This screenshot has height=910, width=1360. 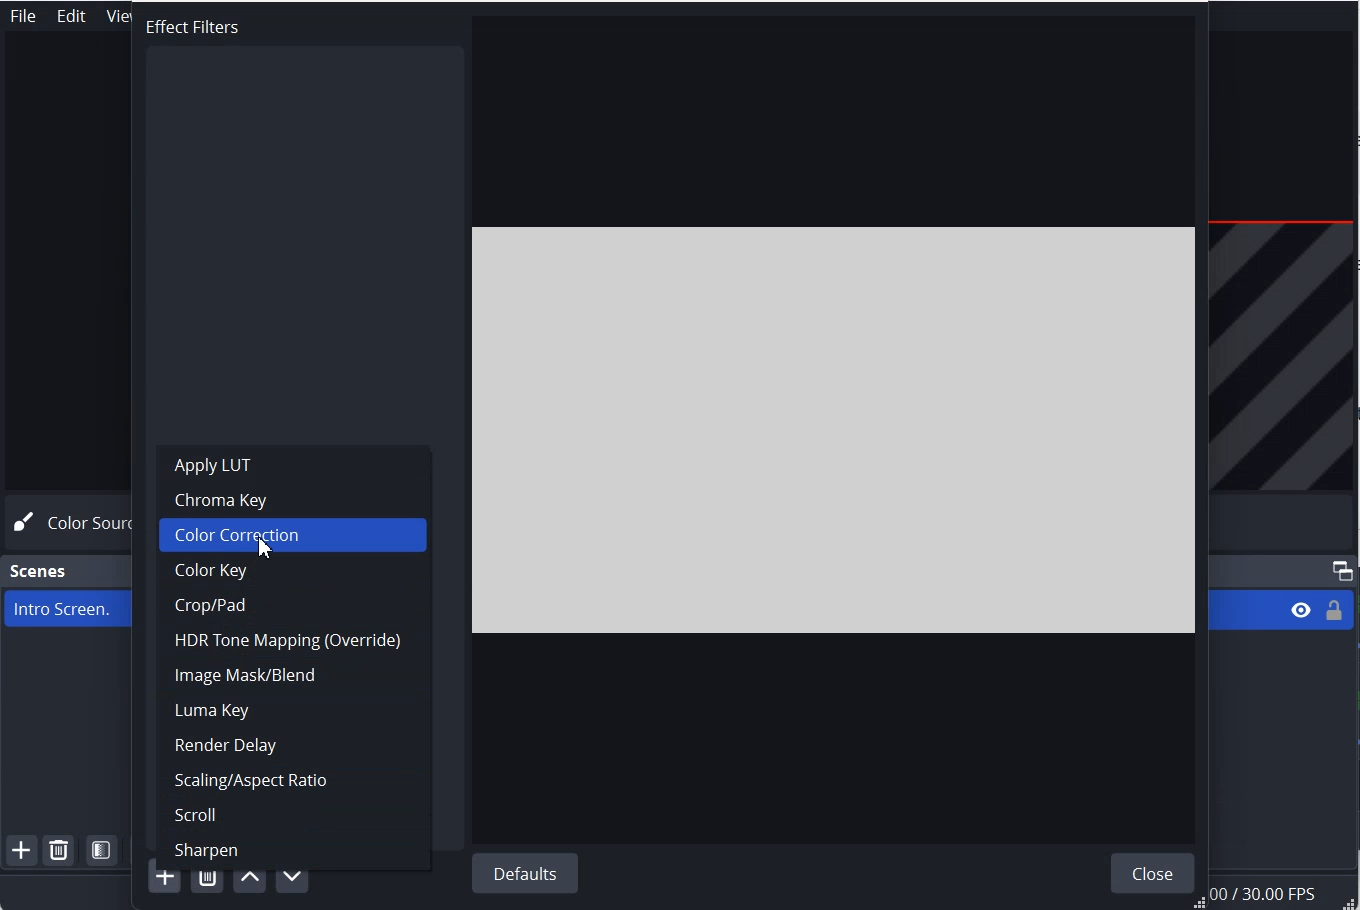 I want to click on Lock, so click(x=1334, y=610).